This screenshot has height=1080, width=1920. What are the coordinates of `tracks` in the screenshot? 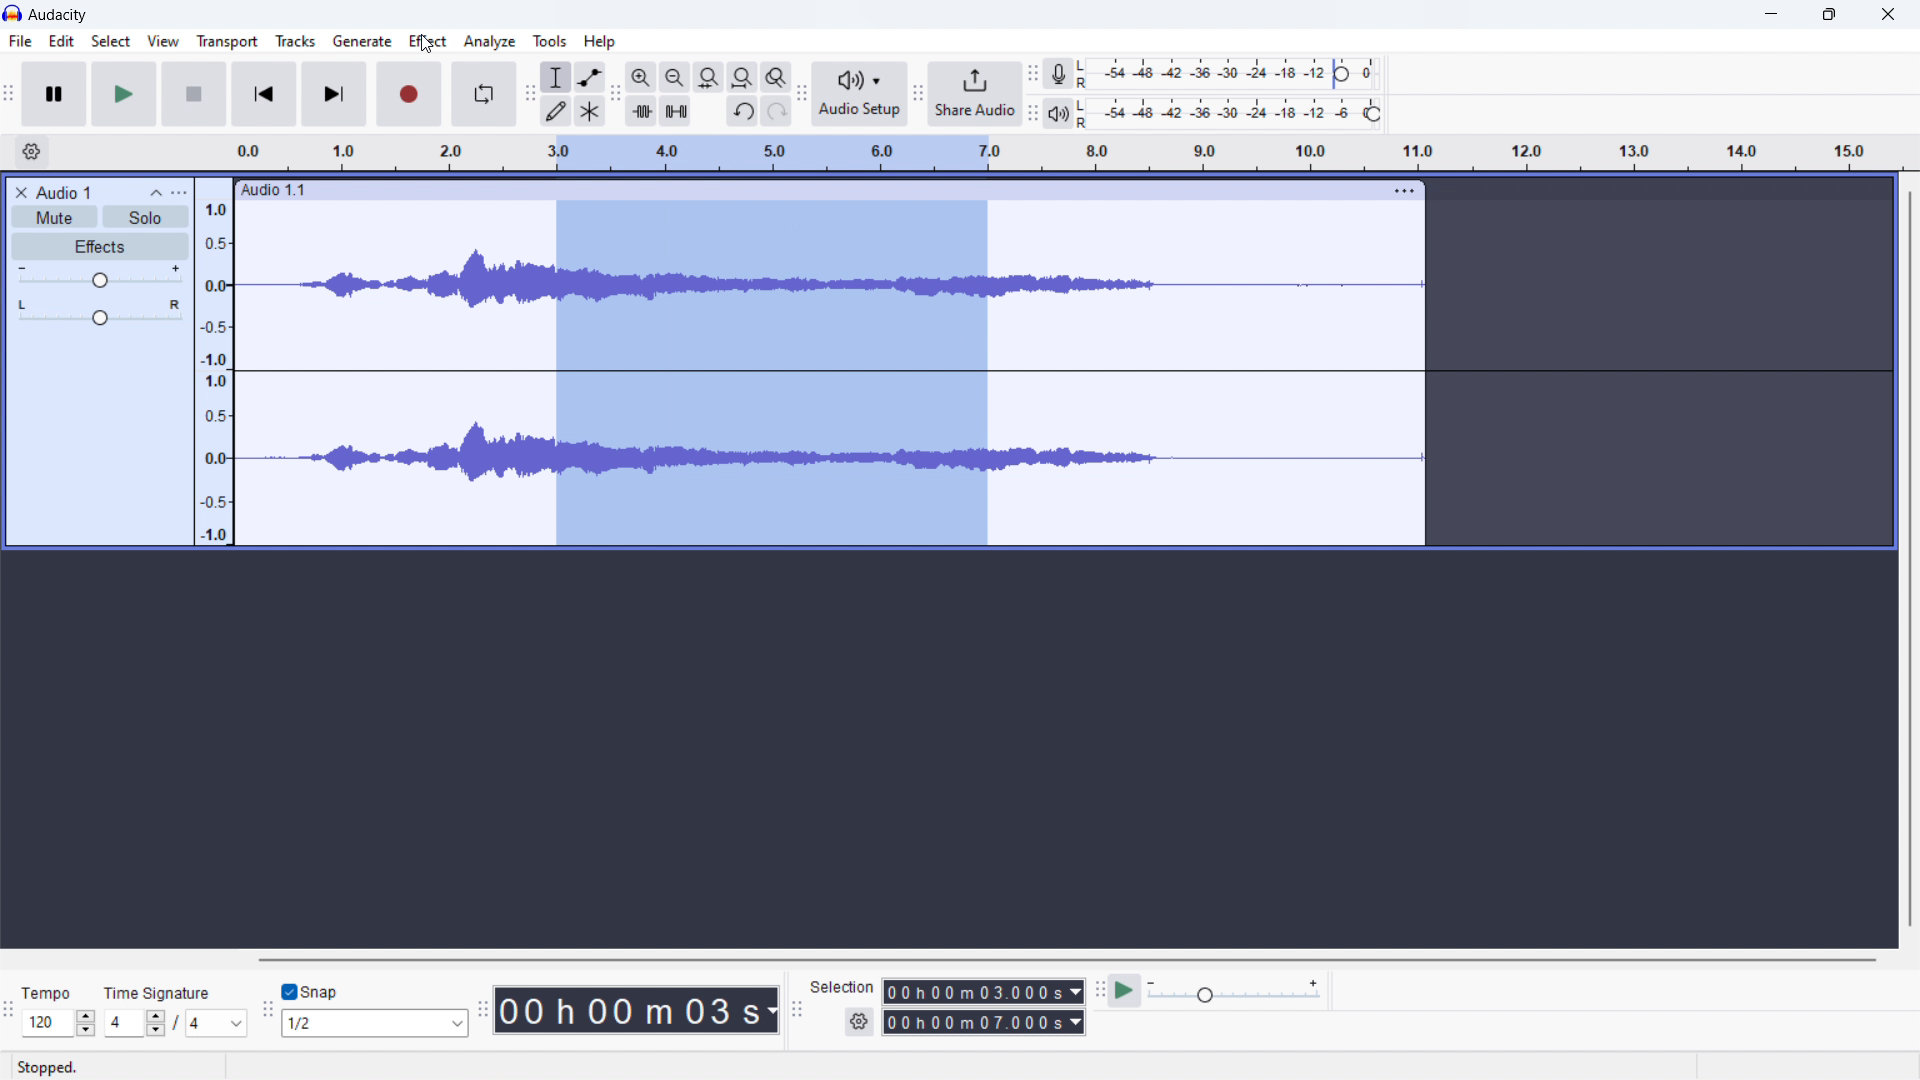 It's located at (295, 41).